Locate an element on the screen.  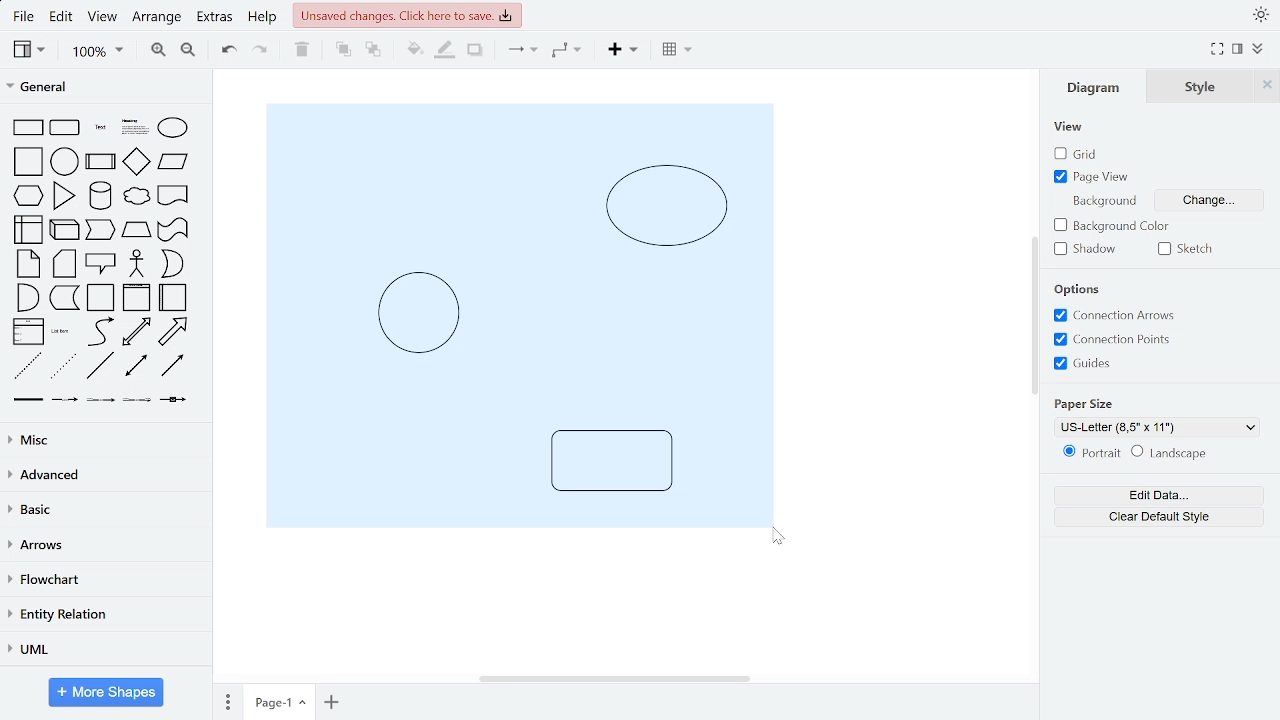
basic is located at coordinates (101, 511).